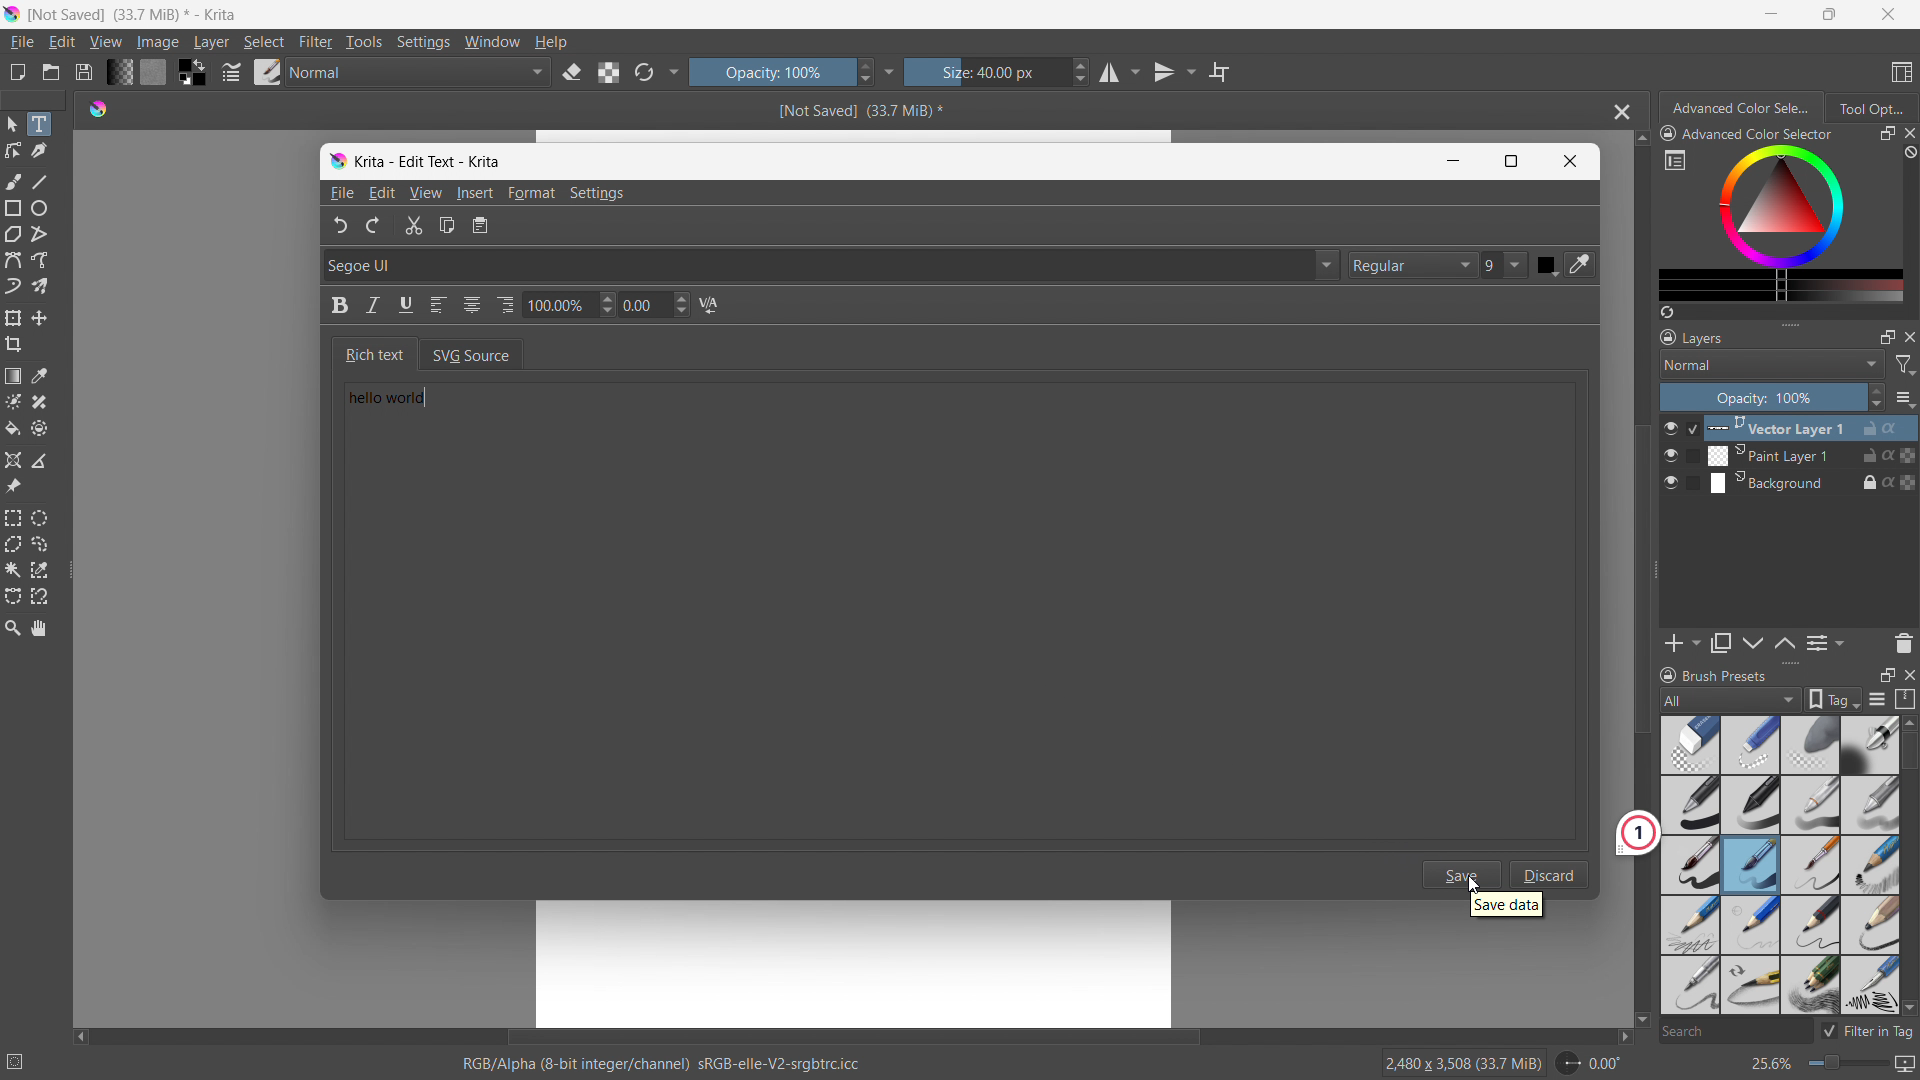  I want to click on Discard, so click(1551, 874).